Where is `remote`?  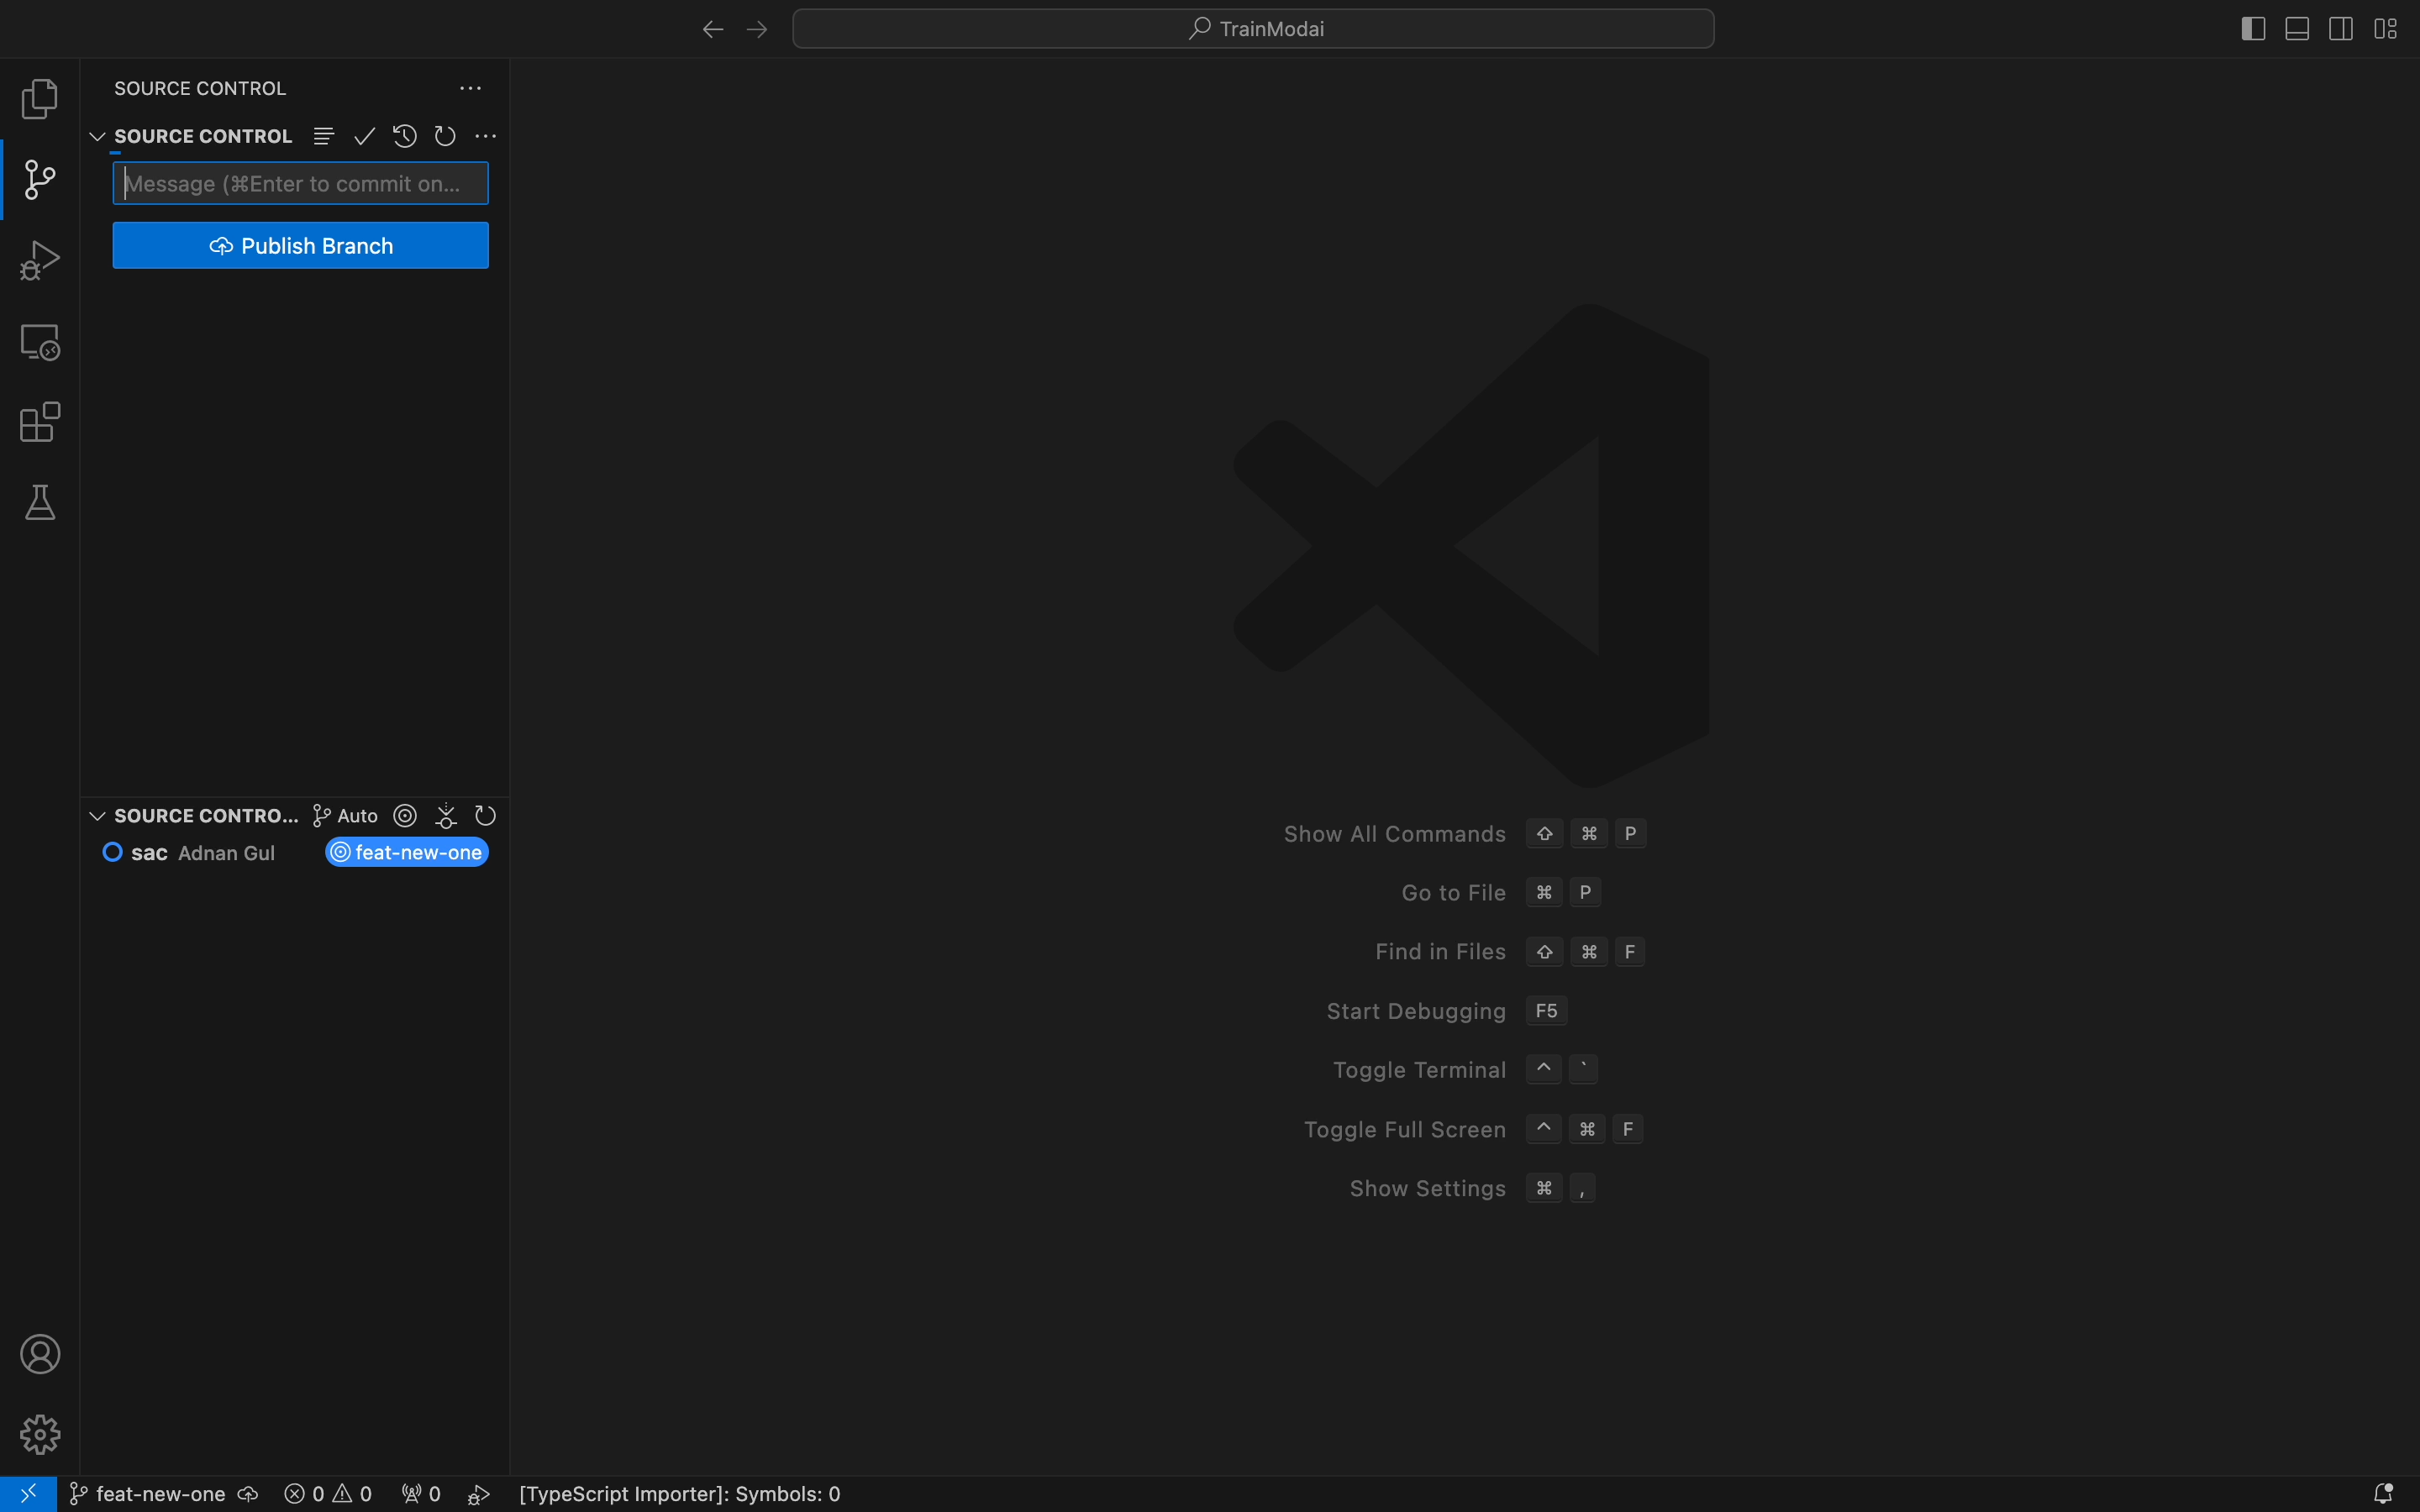
remote is located at coordinates (46, 339).